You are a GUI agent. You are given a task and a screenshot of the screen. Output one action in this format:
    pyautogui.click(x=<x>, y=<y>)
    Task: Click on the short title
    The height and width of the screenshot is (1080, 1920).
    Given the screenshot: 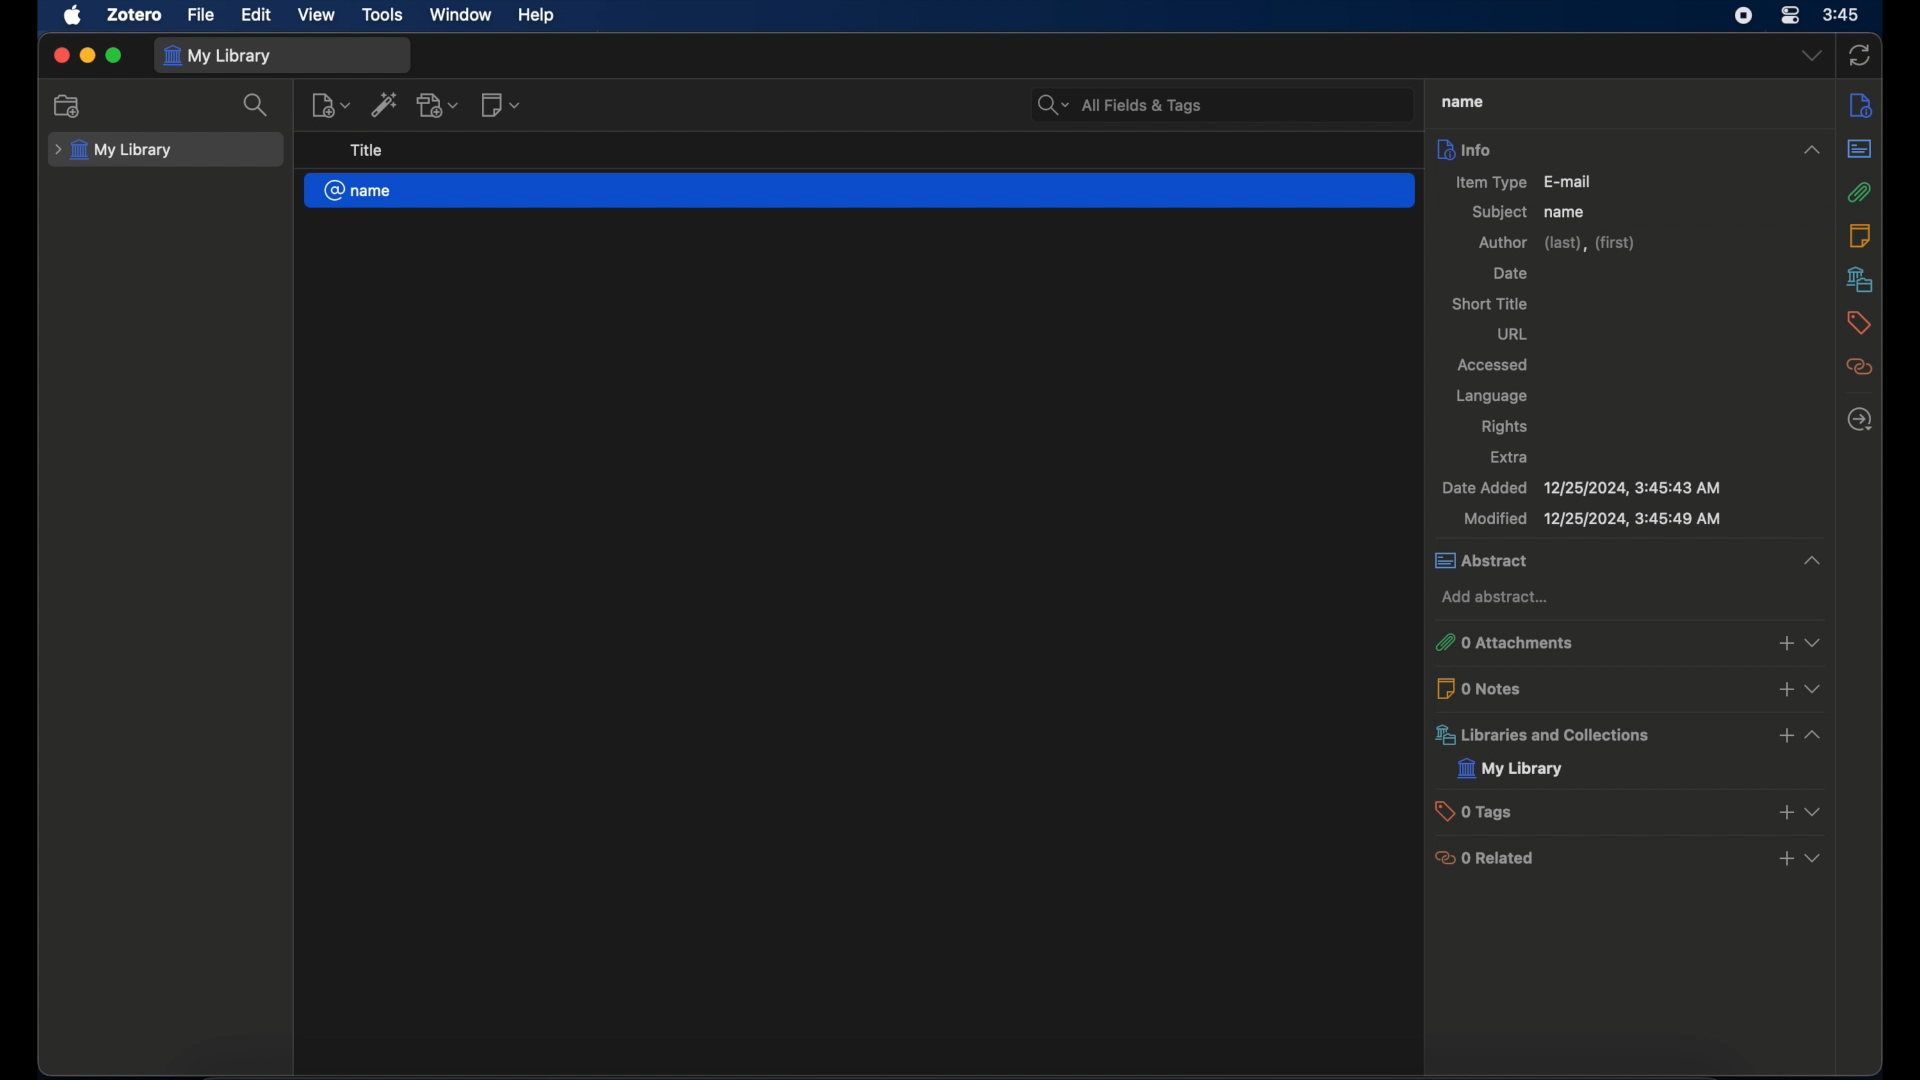 What is the action you would take?
    pyautogui.click(x=1490, y=303)
    